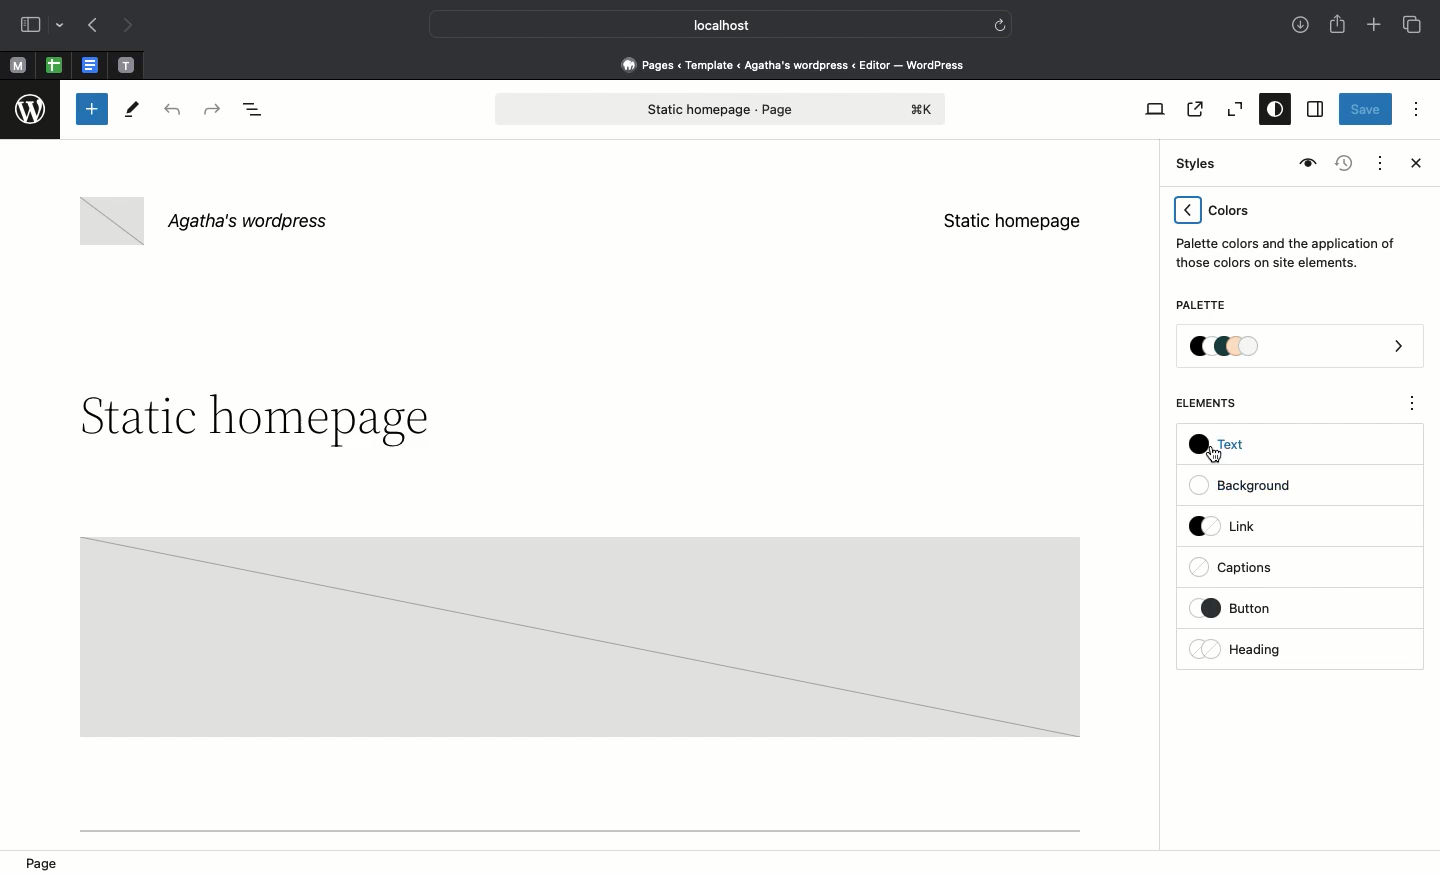 The image size is (1440, 874). I want to click on Share, so click(1339, 24).